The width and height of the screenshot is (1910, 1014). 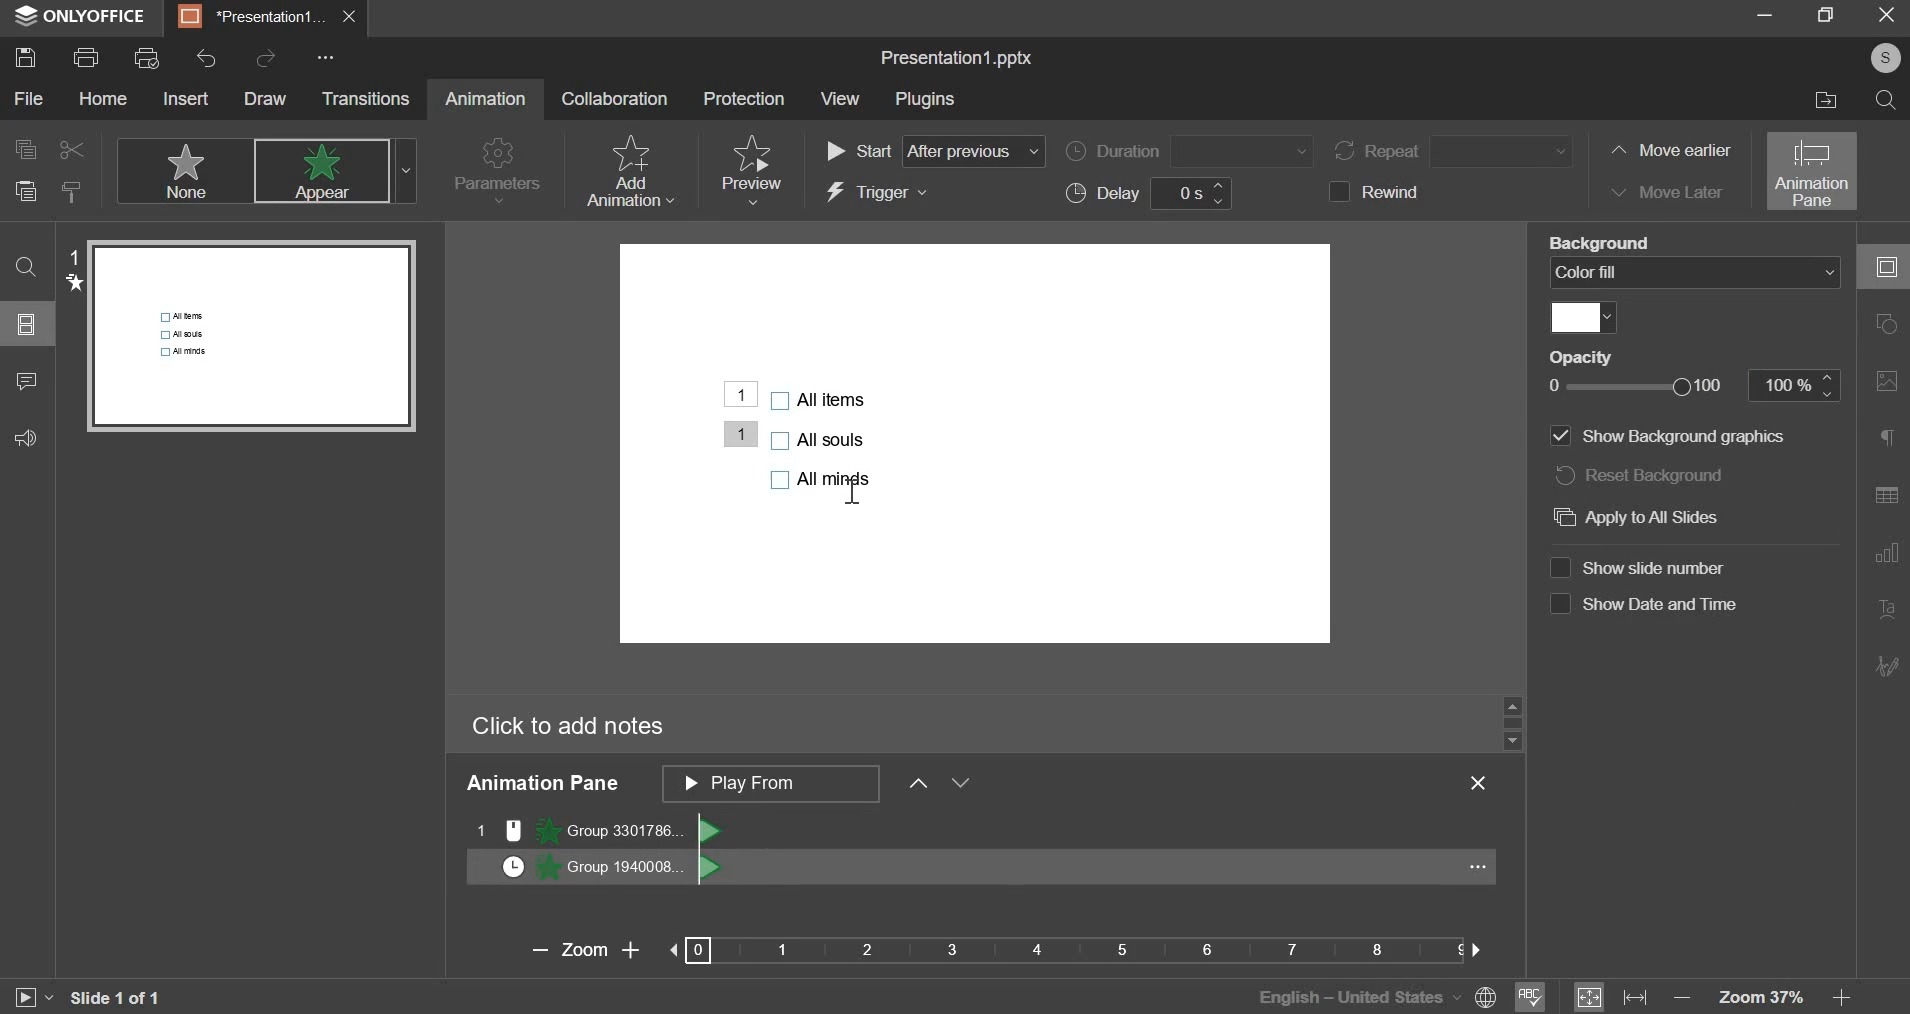 What do you see at coordinates (1761, 20) in the screenshot?
I see `minimize` at bounding box center [1761, 20].